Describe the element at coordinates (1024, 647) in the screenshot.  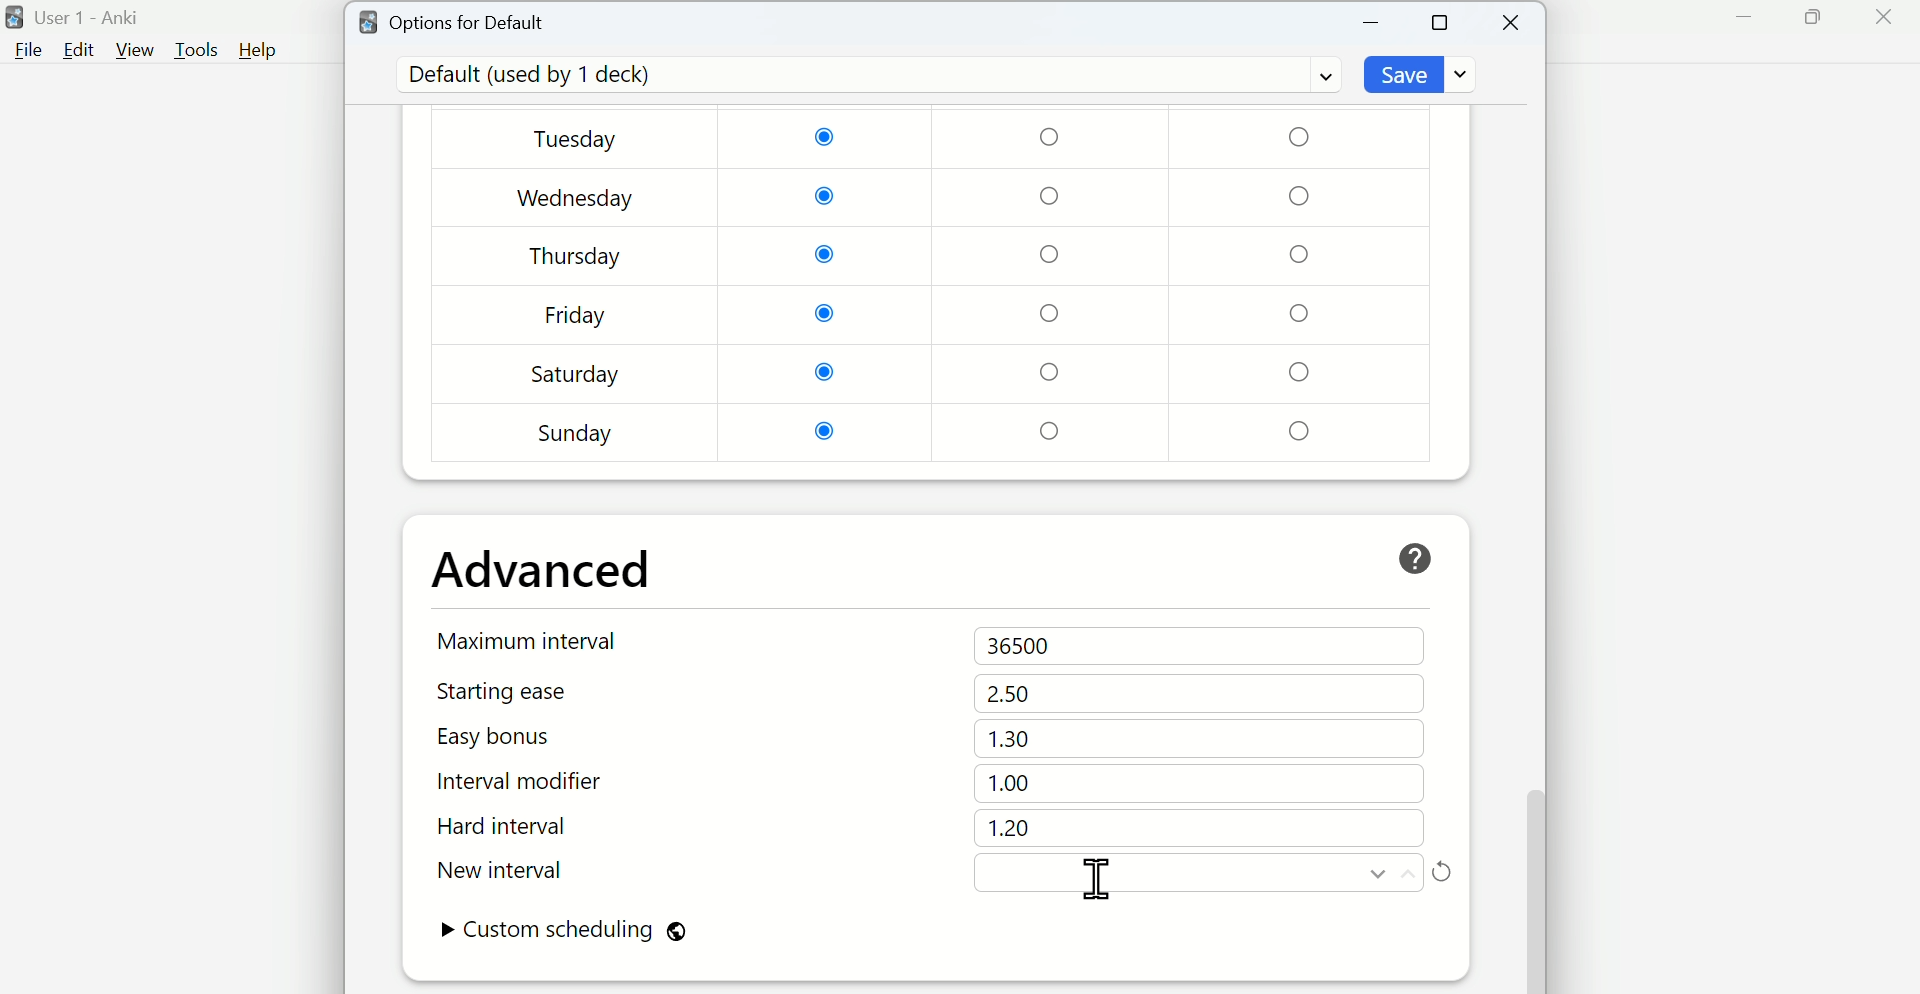
I see `36500` at that location.